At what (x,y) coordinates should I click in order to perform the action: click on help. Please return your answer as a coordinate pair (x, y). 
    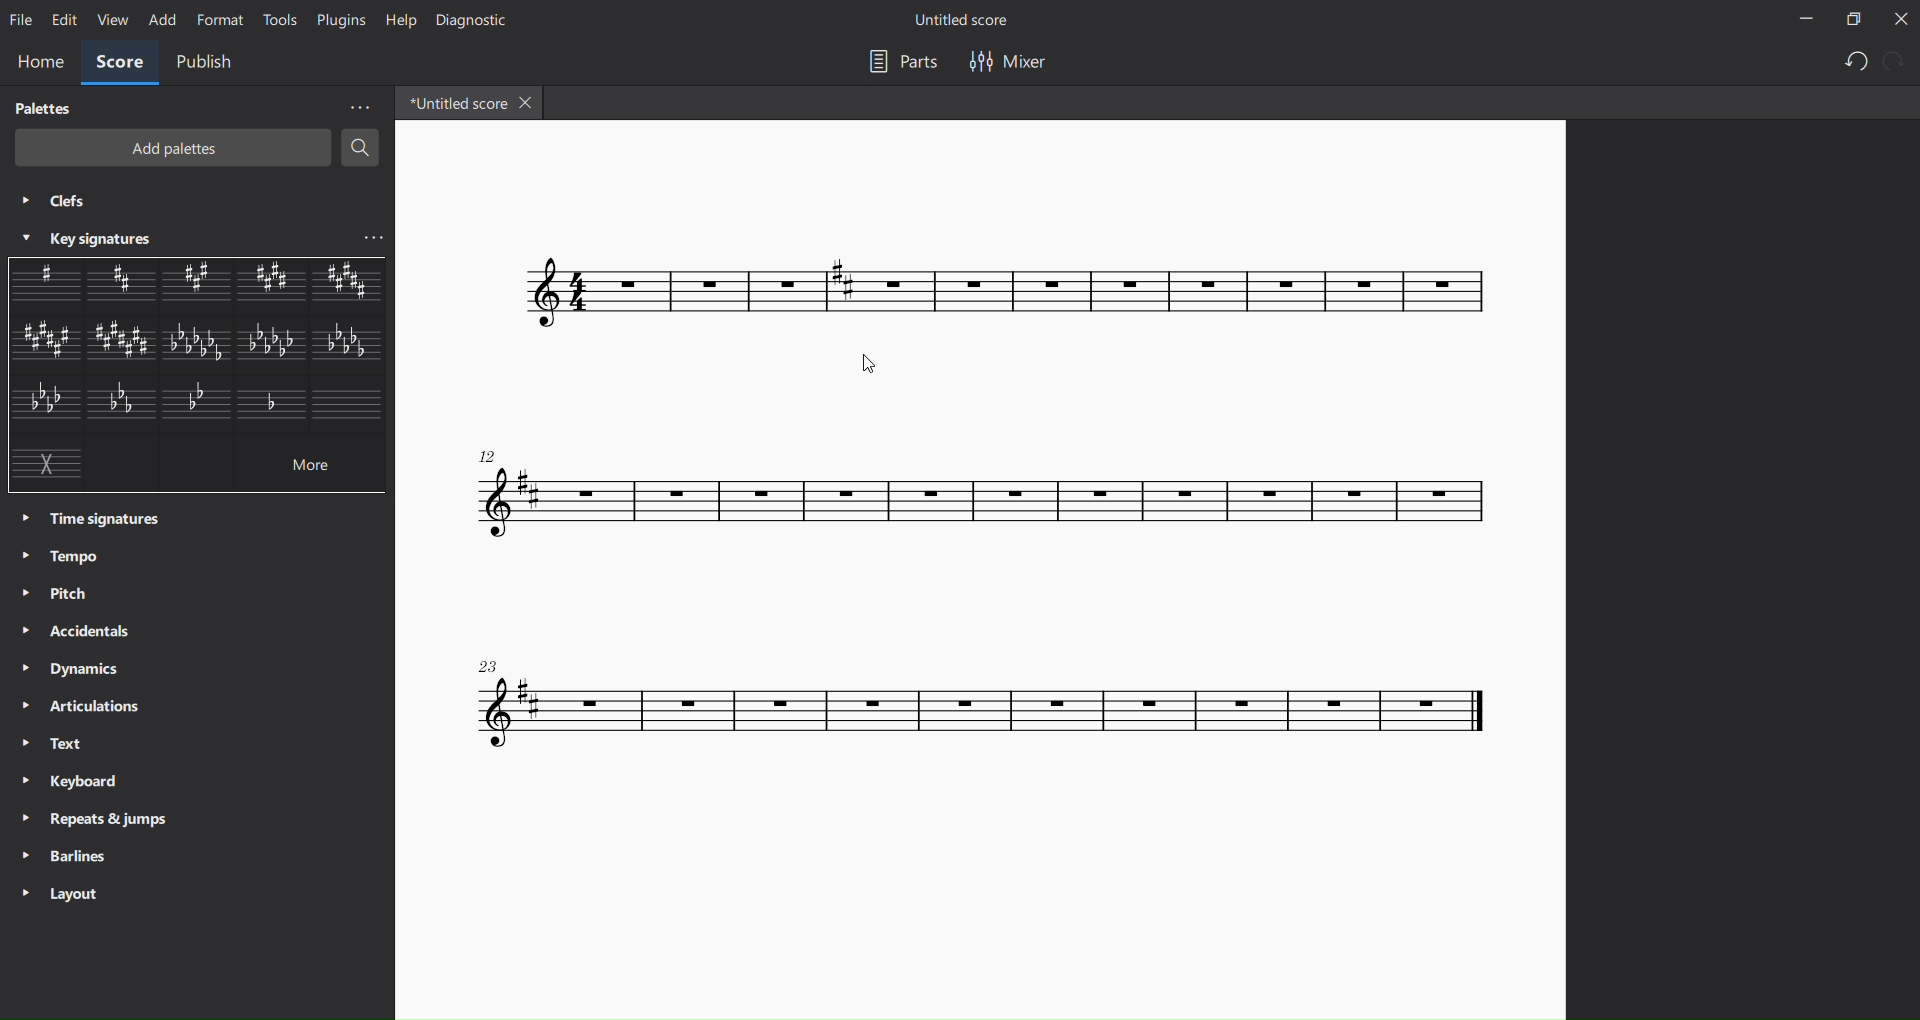
    Looking at the image, I should click on (397, 19).